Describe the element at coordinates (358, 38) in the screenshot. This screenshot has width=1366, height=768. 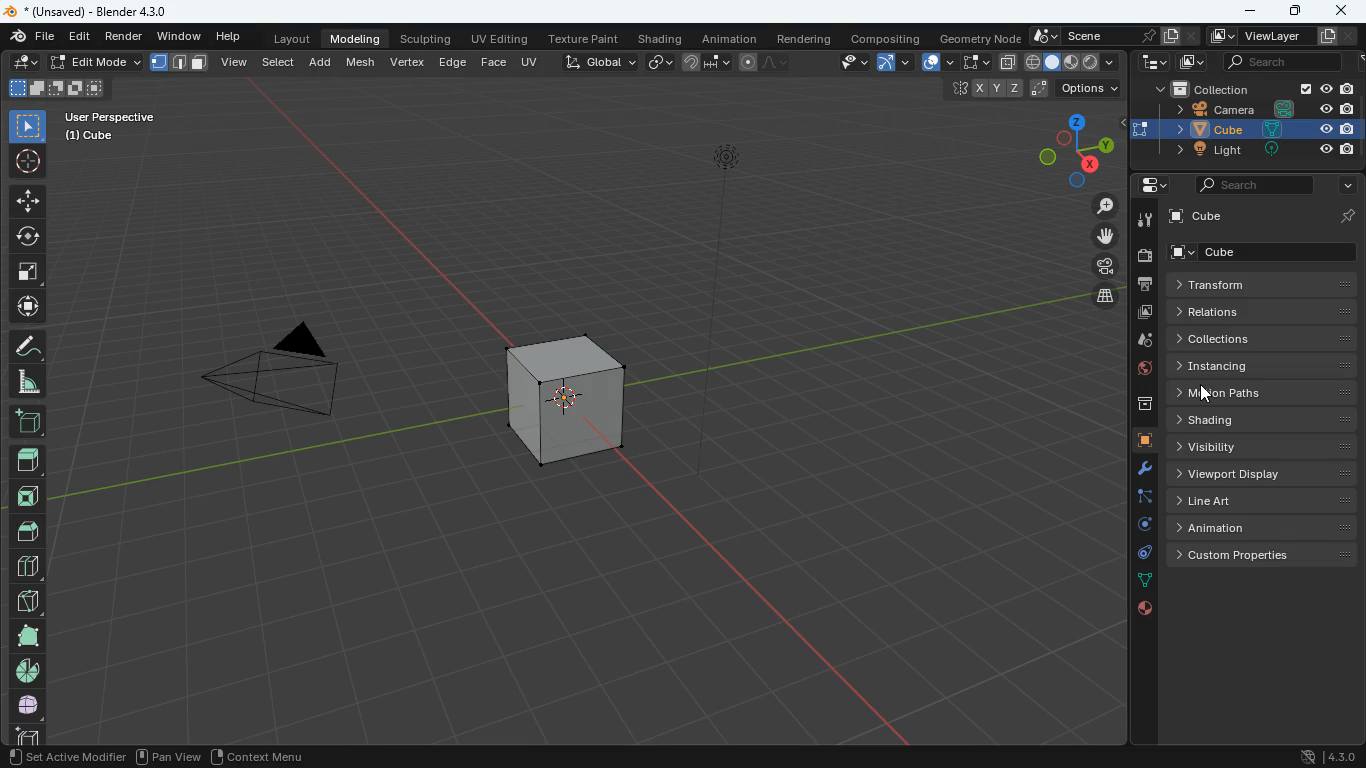
I see `modeling` at that location.